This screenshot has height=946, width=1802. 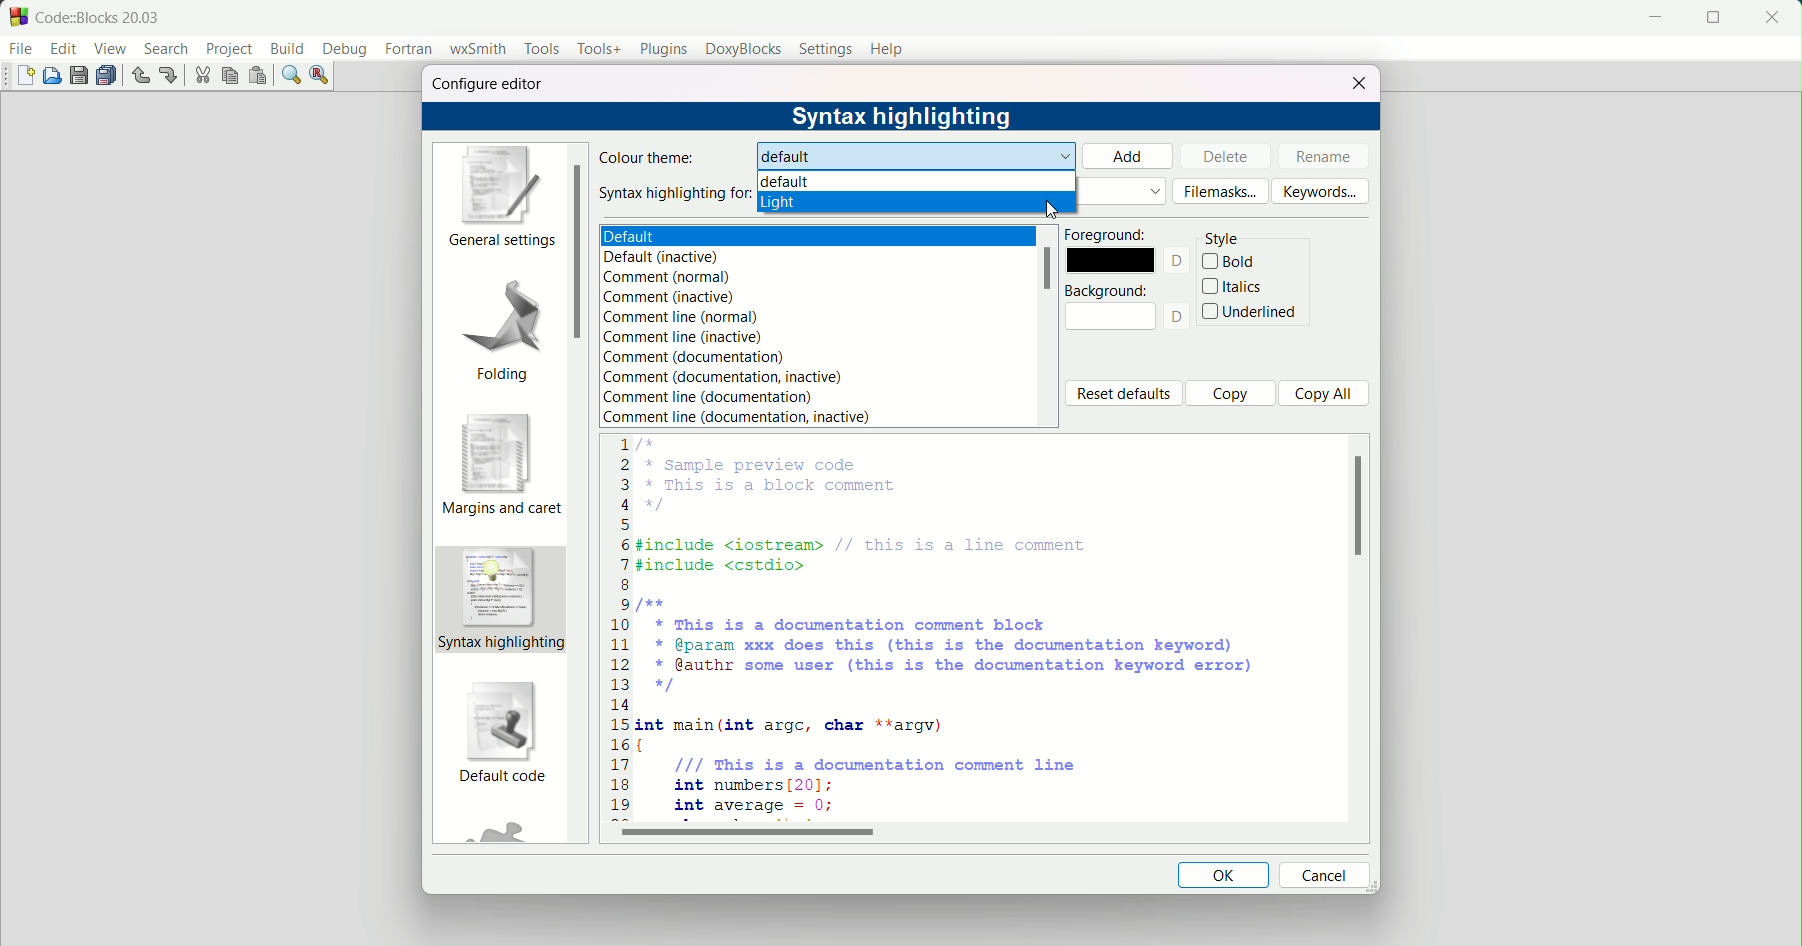 I want to click on numbers, so click(x=617, y=630).